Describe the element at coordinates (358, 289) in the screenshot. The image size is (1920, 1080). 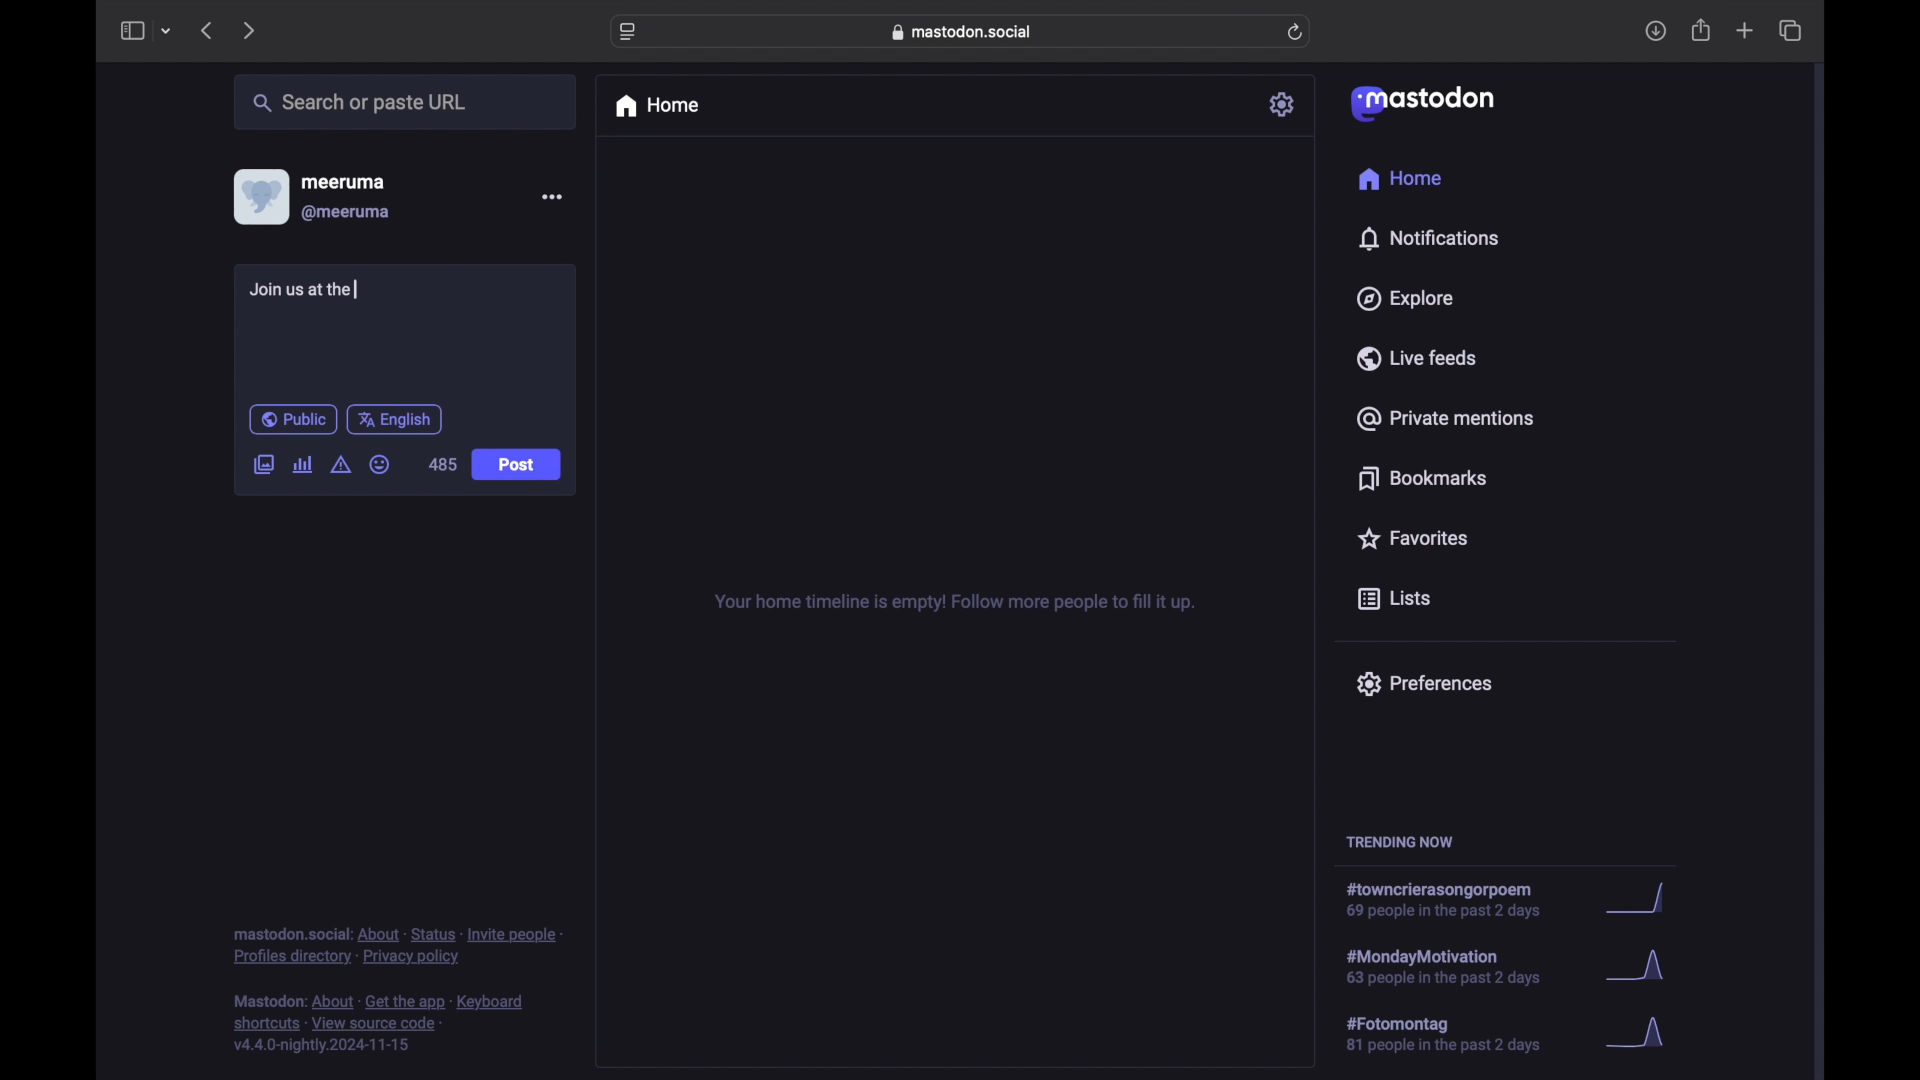
I see `text cursor` at that location.